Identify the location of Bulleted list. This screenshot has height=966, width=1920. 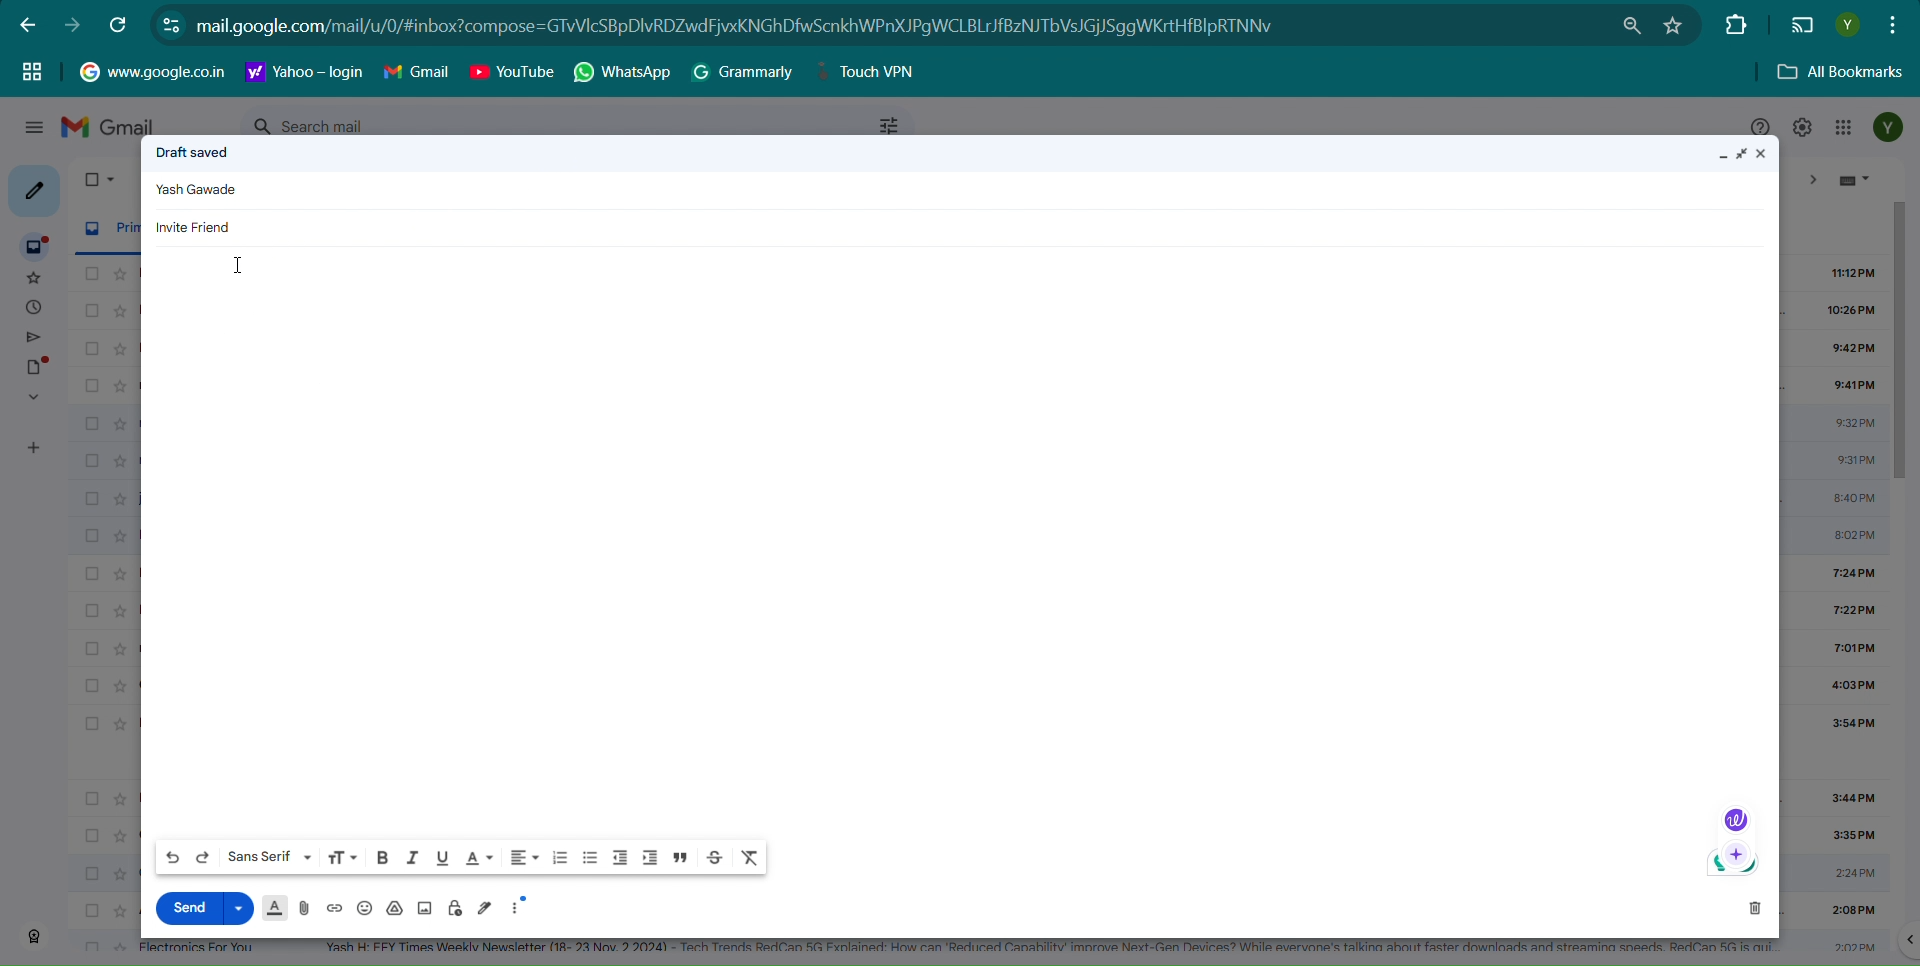
(590, 859).